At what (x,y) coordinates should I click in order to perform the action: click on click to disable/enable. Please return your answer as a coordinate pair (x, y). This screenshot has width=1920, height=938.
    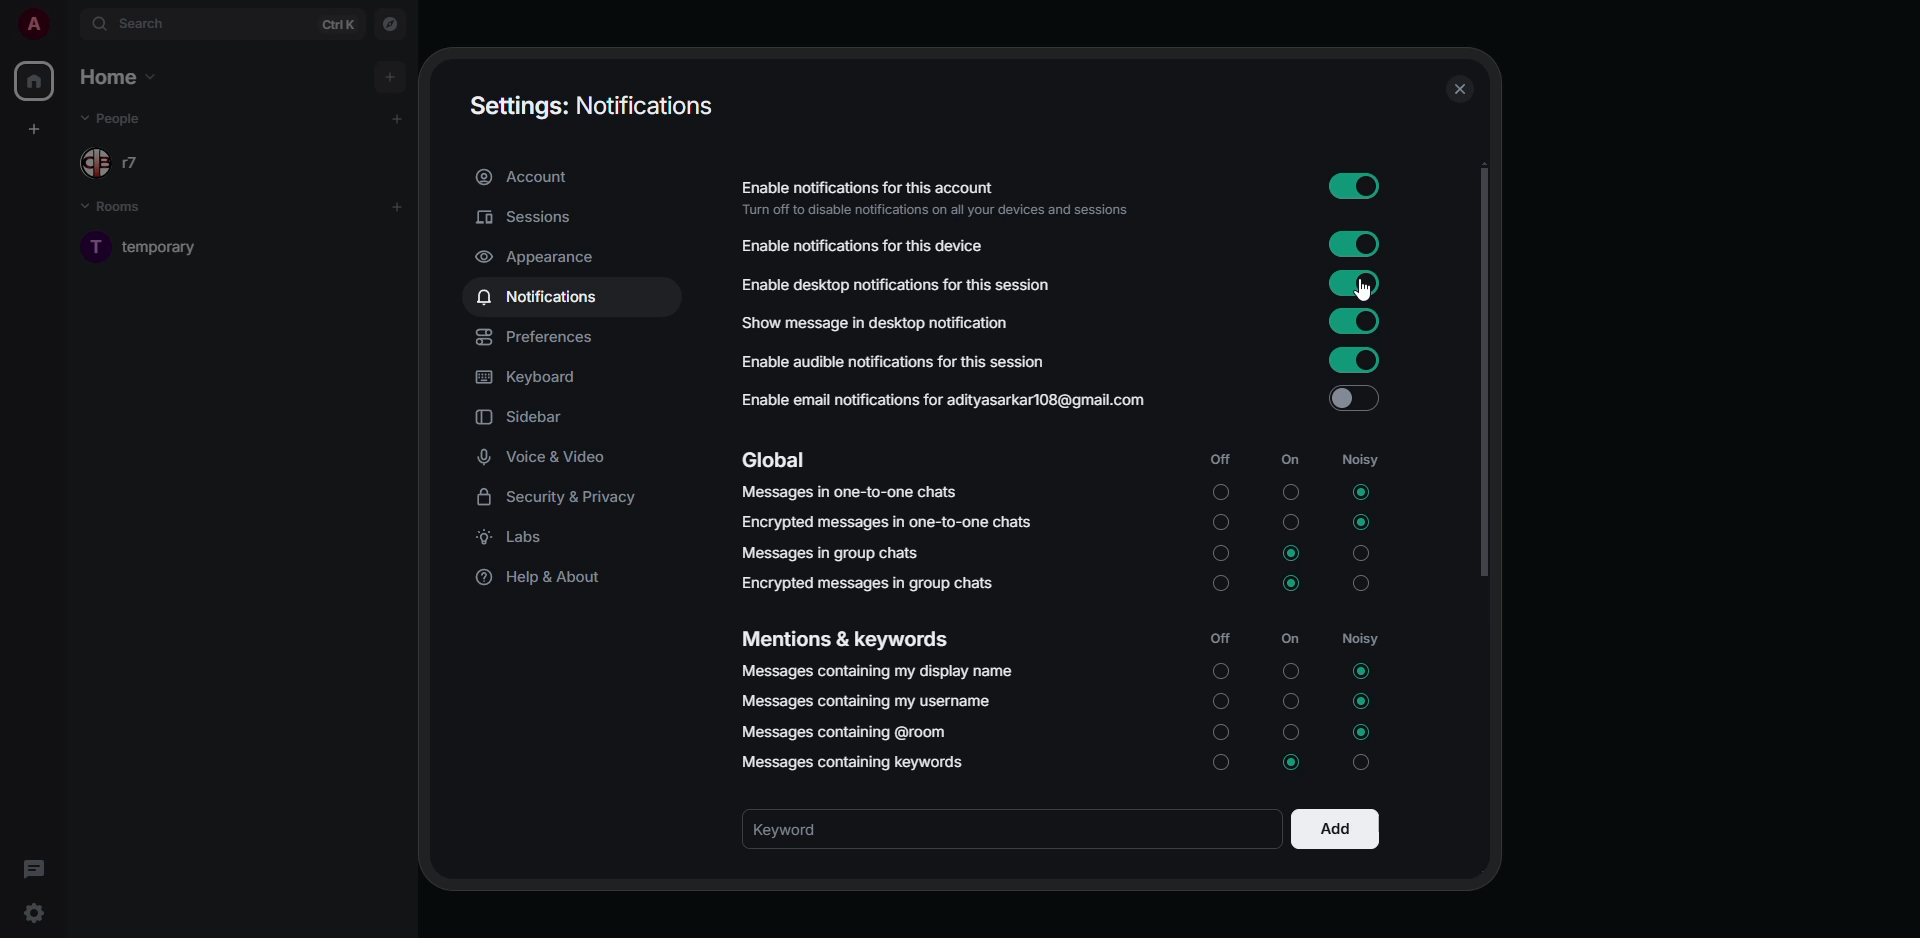
    Looking at the image, I should click on (1350, 358).